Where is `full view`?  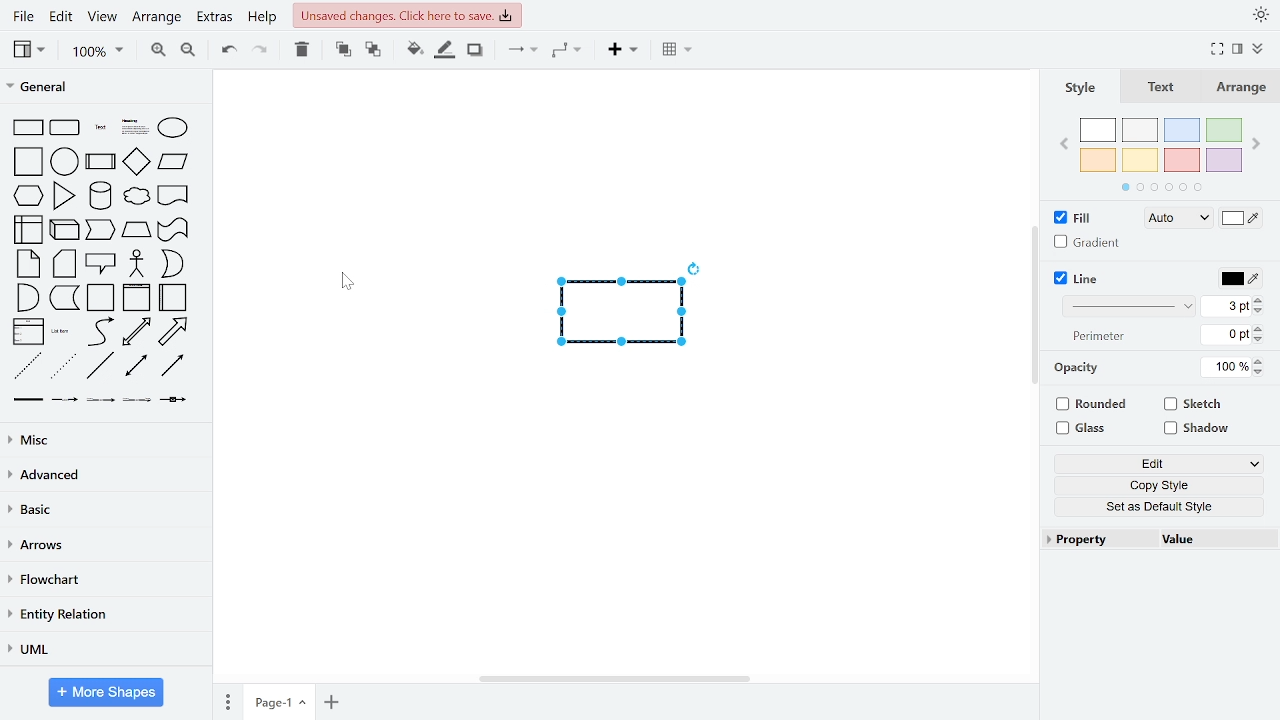 full view is located at coordinates (1217, 50).